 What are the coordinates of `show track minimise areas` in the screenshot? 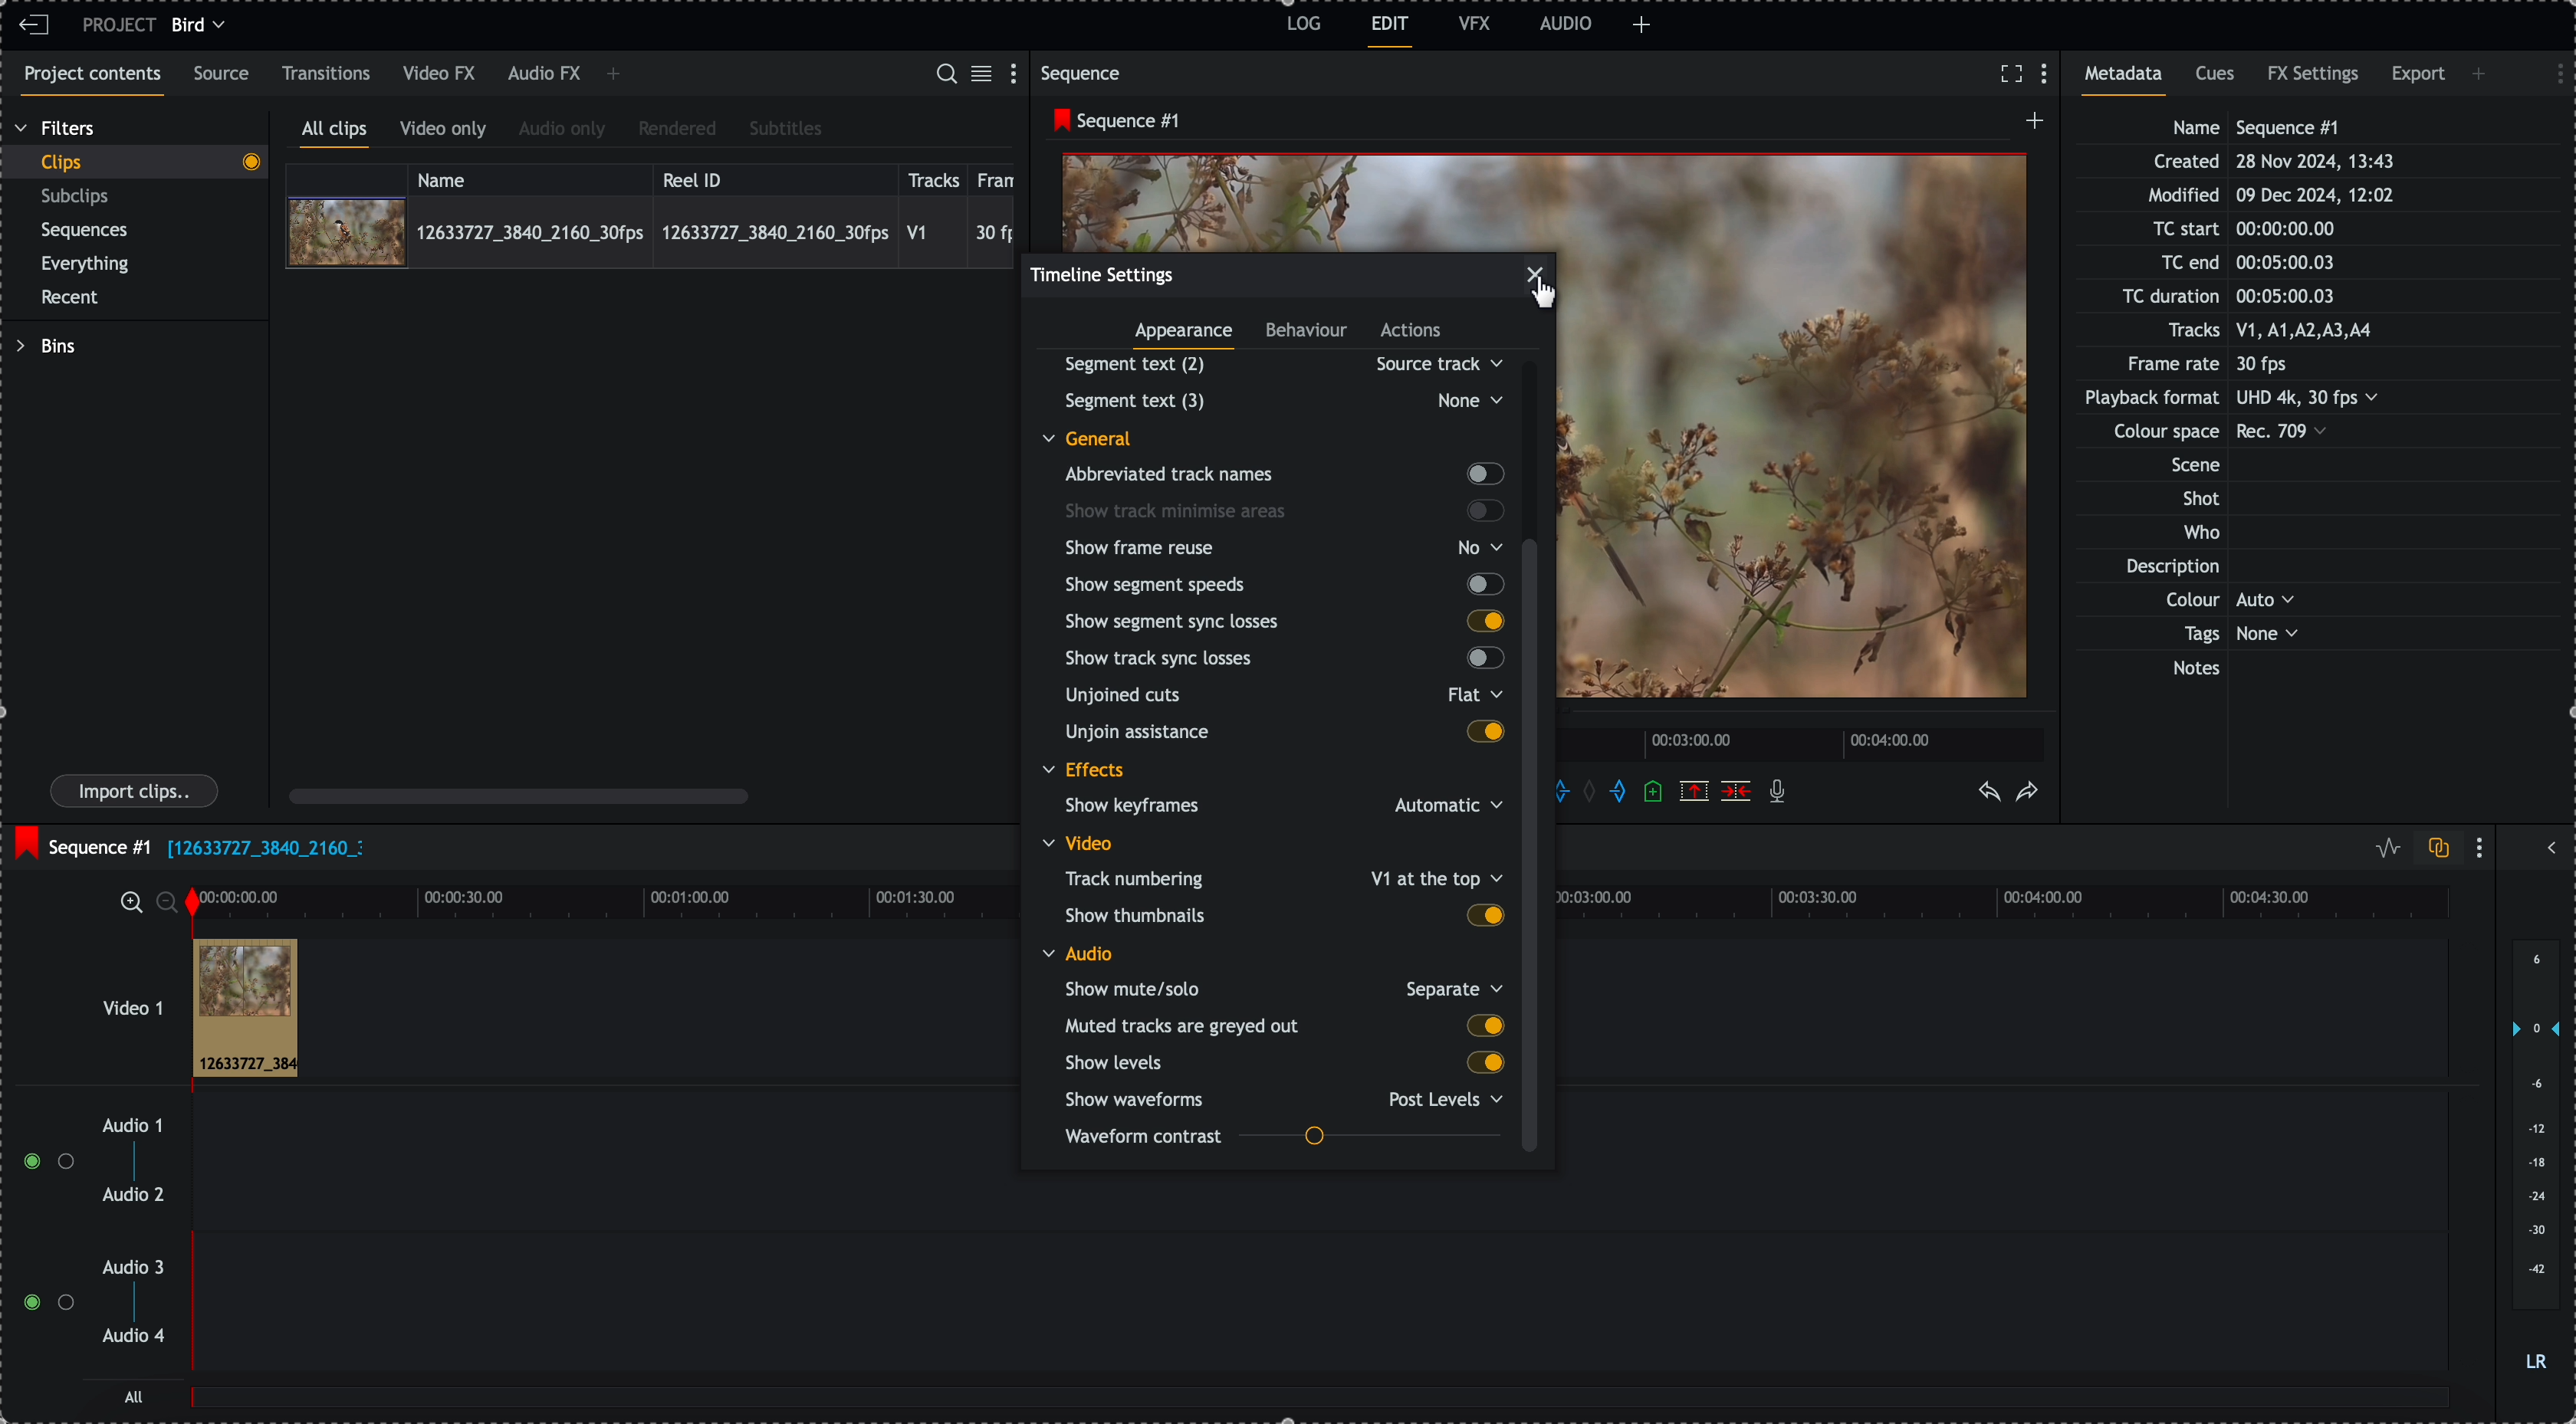 It's located at (1285, 511).